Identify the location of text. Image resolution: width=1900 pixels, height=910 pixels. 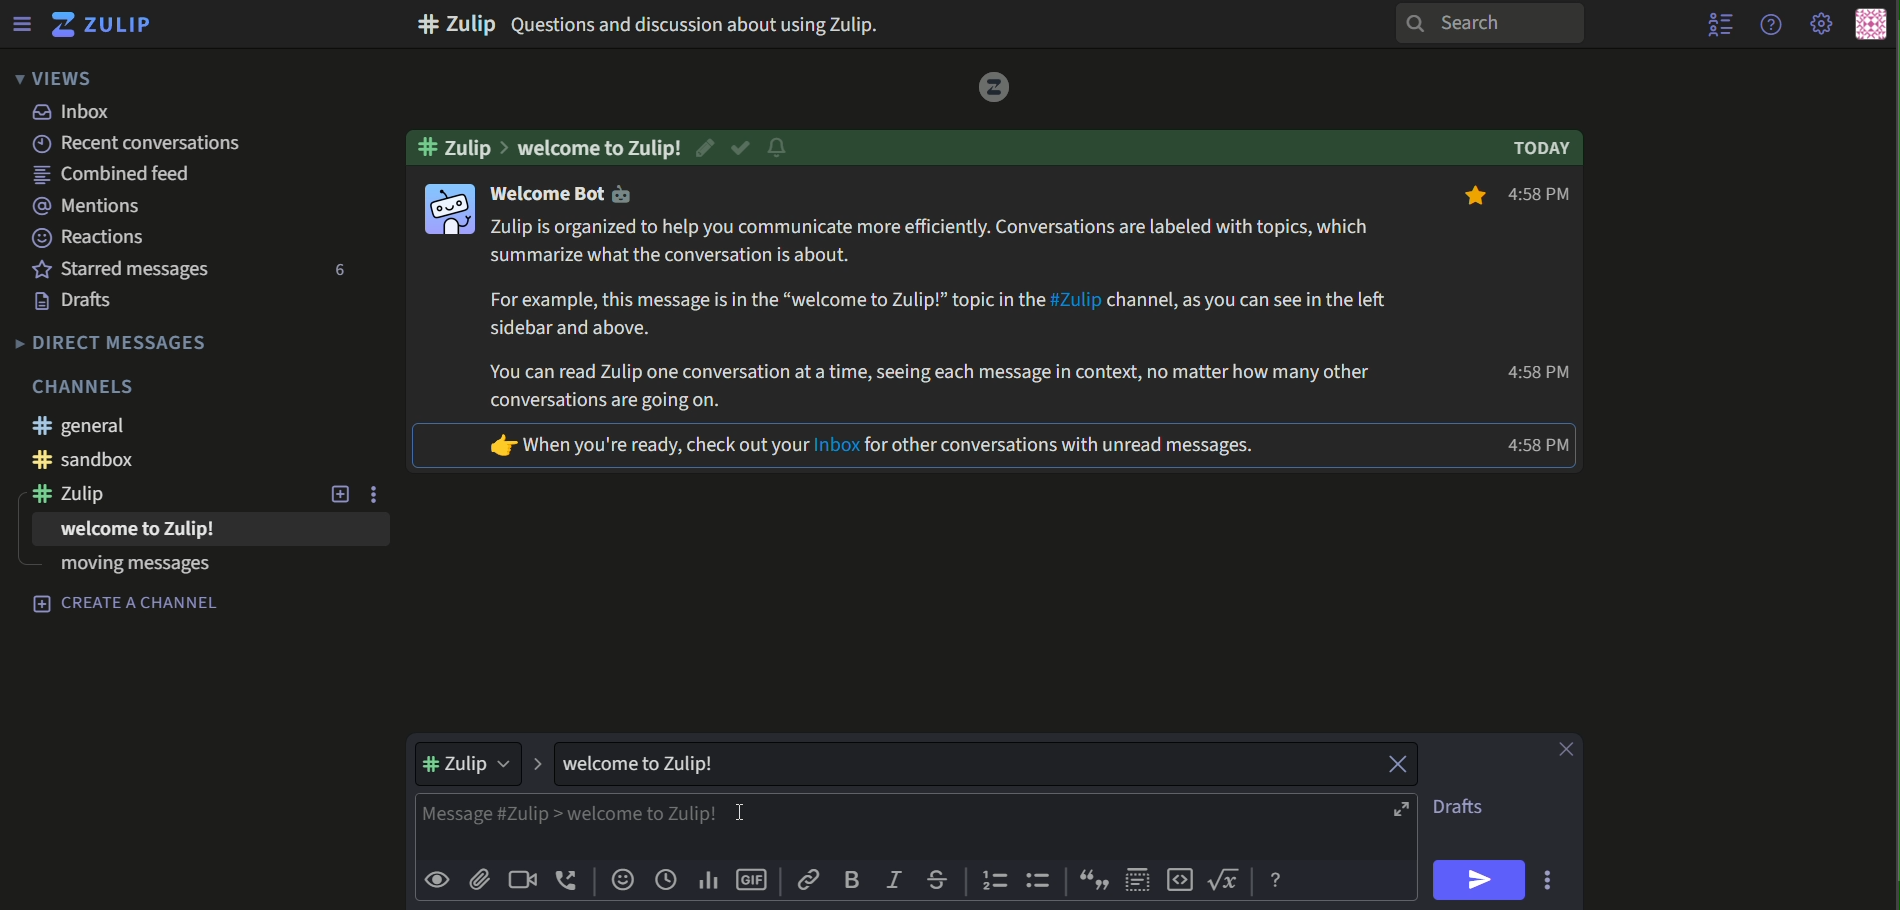
(121, 534).